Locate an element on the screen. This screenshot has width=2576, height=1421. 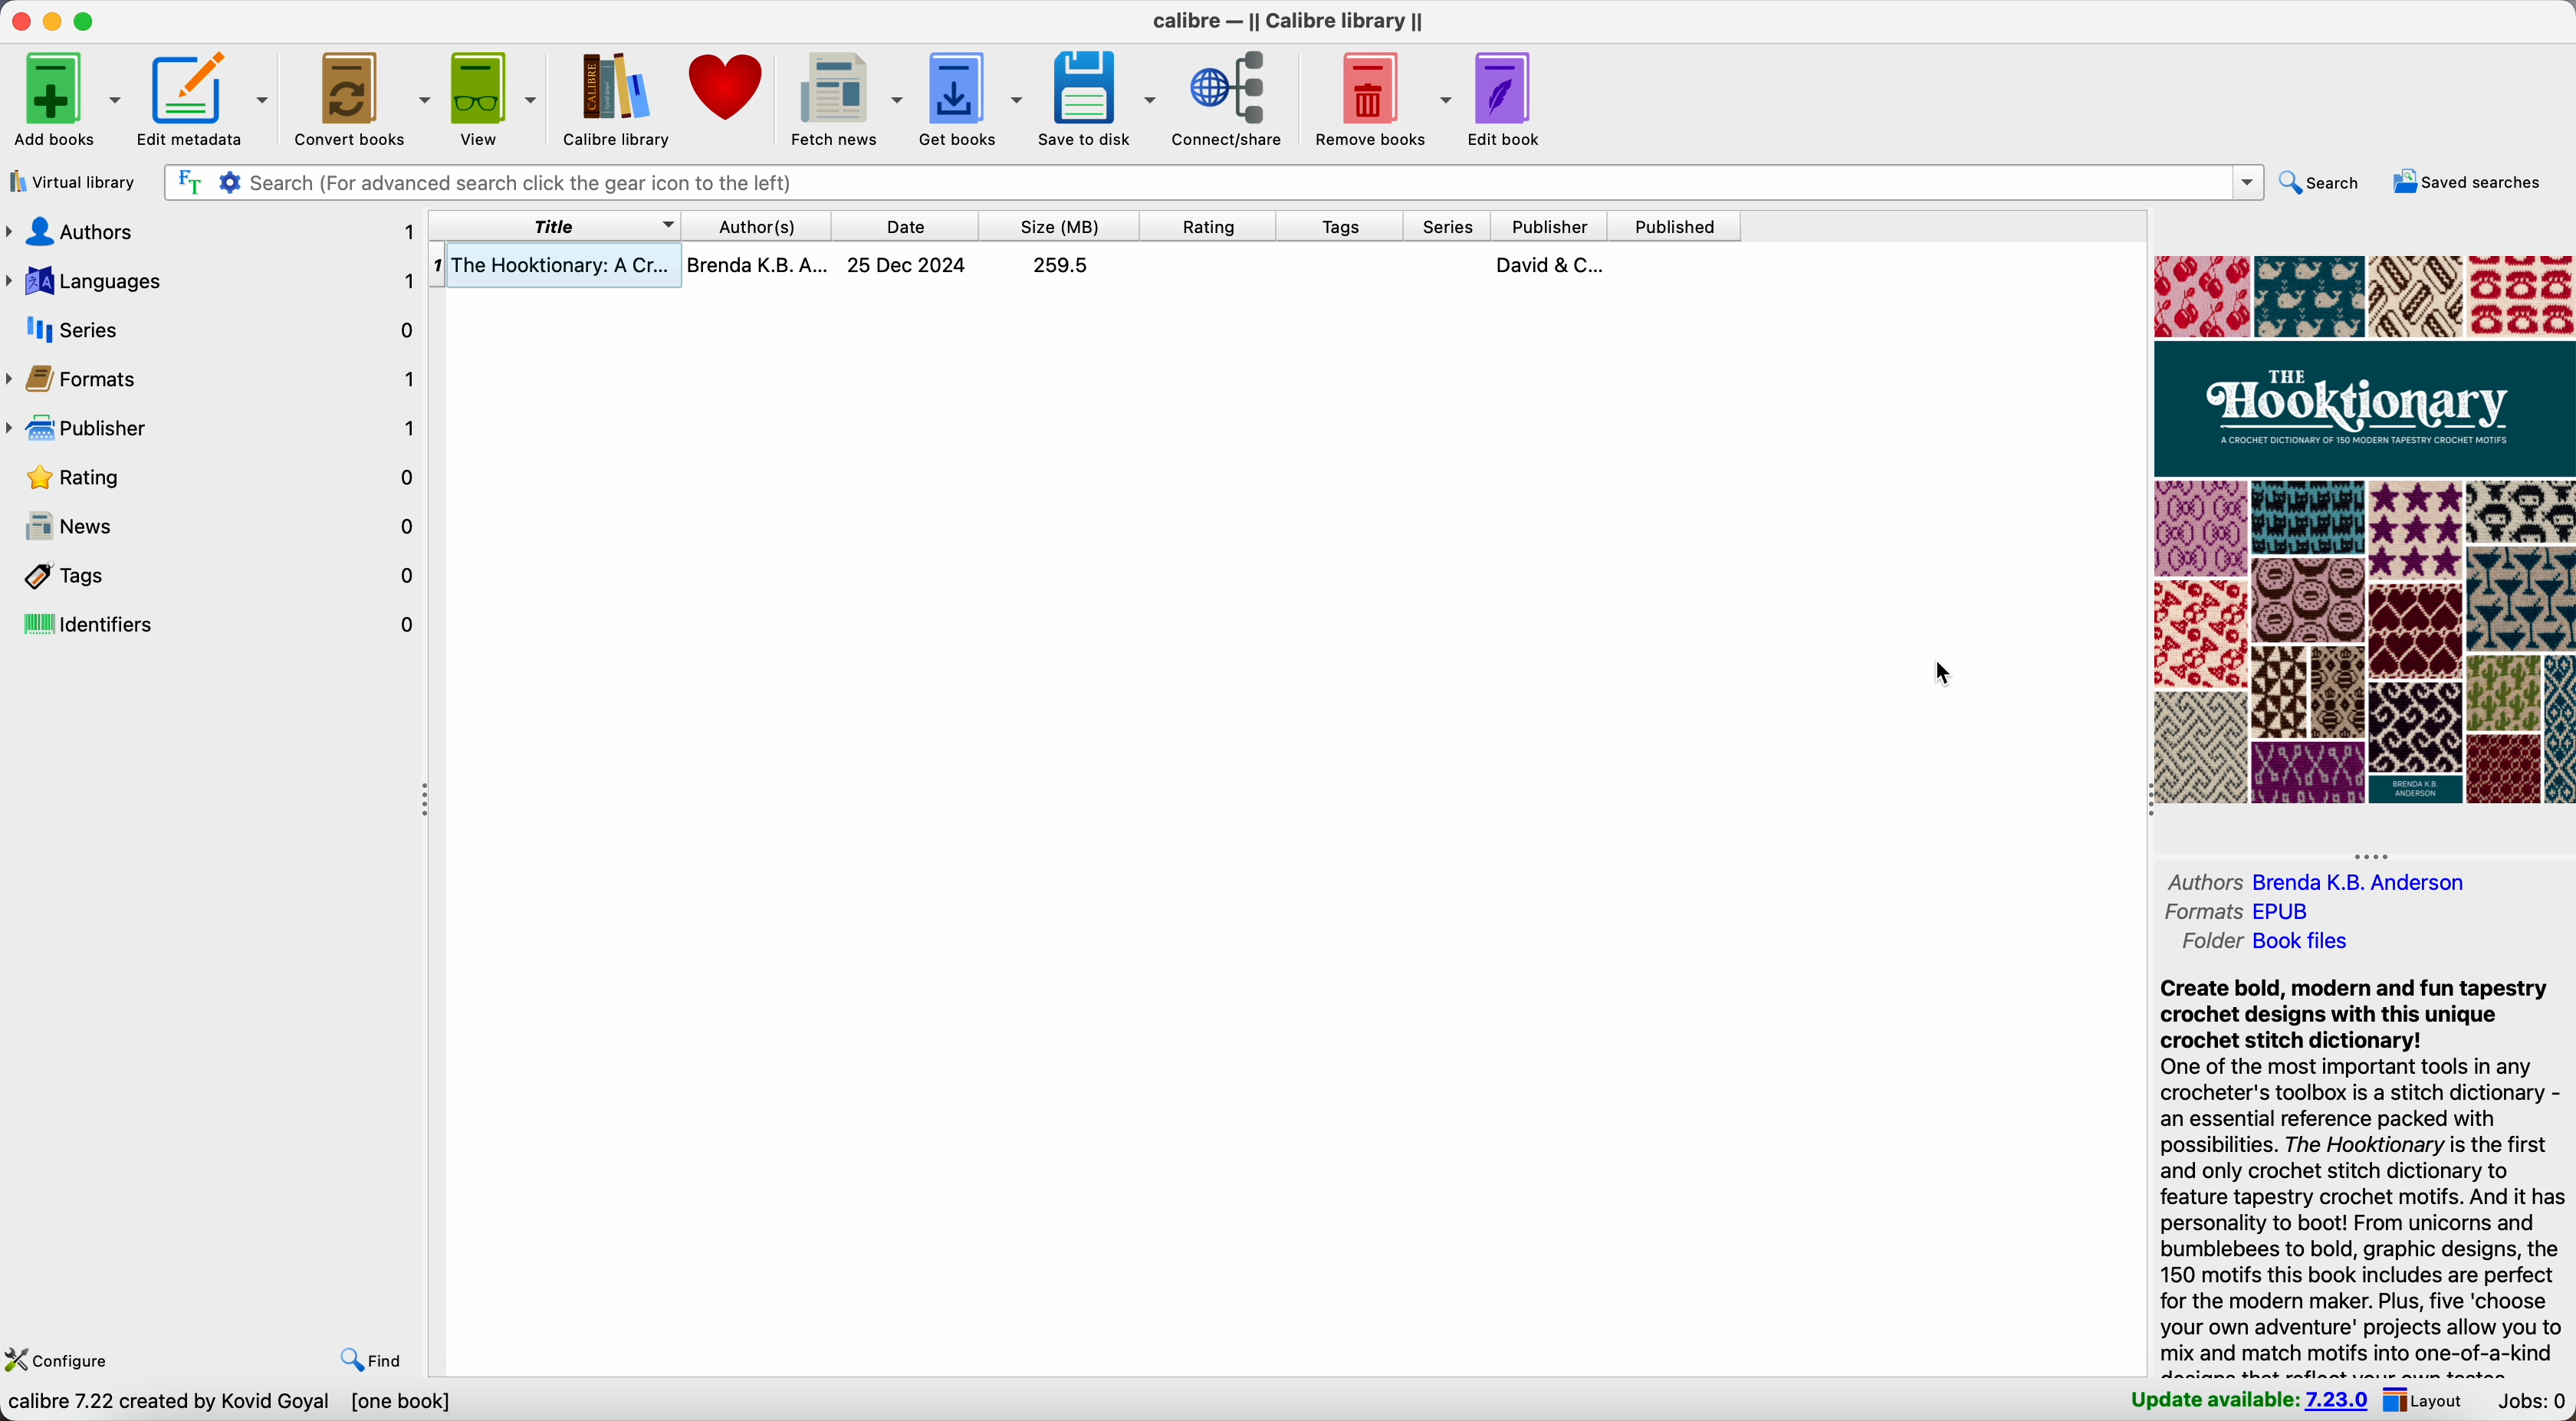
news is located at coordinates (216, 528).